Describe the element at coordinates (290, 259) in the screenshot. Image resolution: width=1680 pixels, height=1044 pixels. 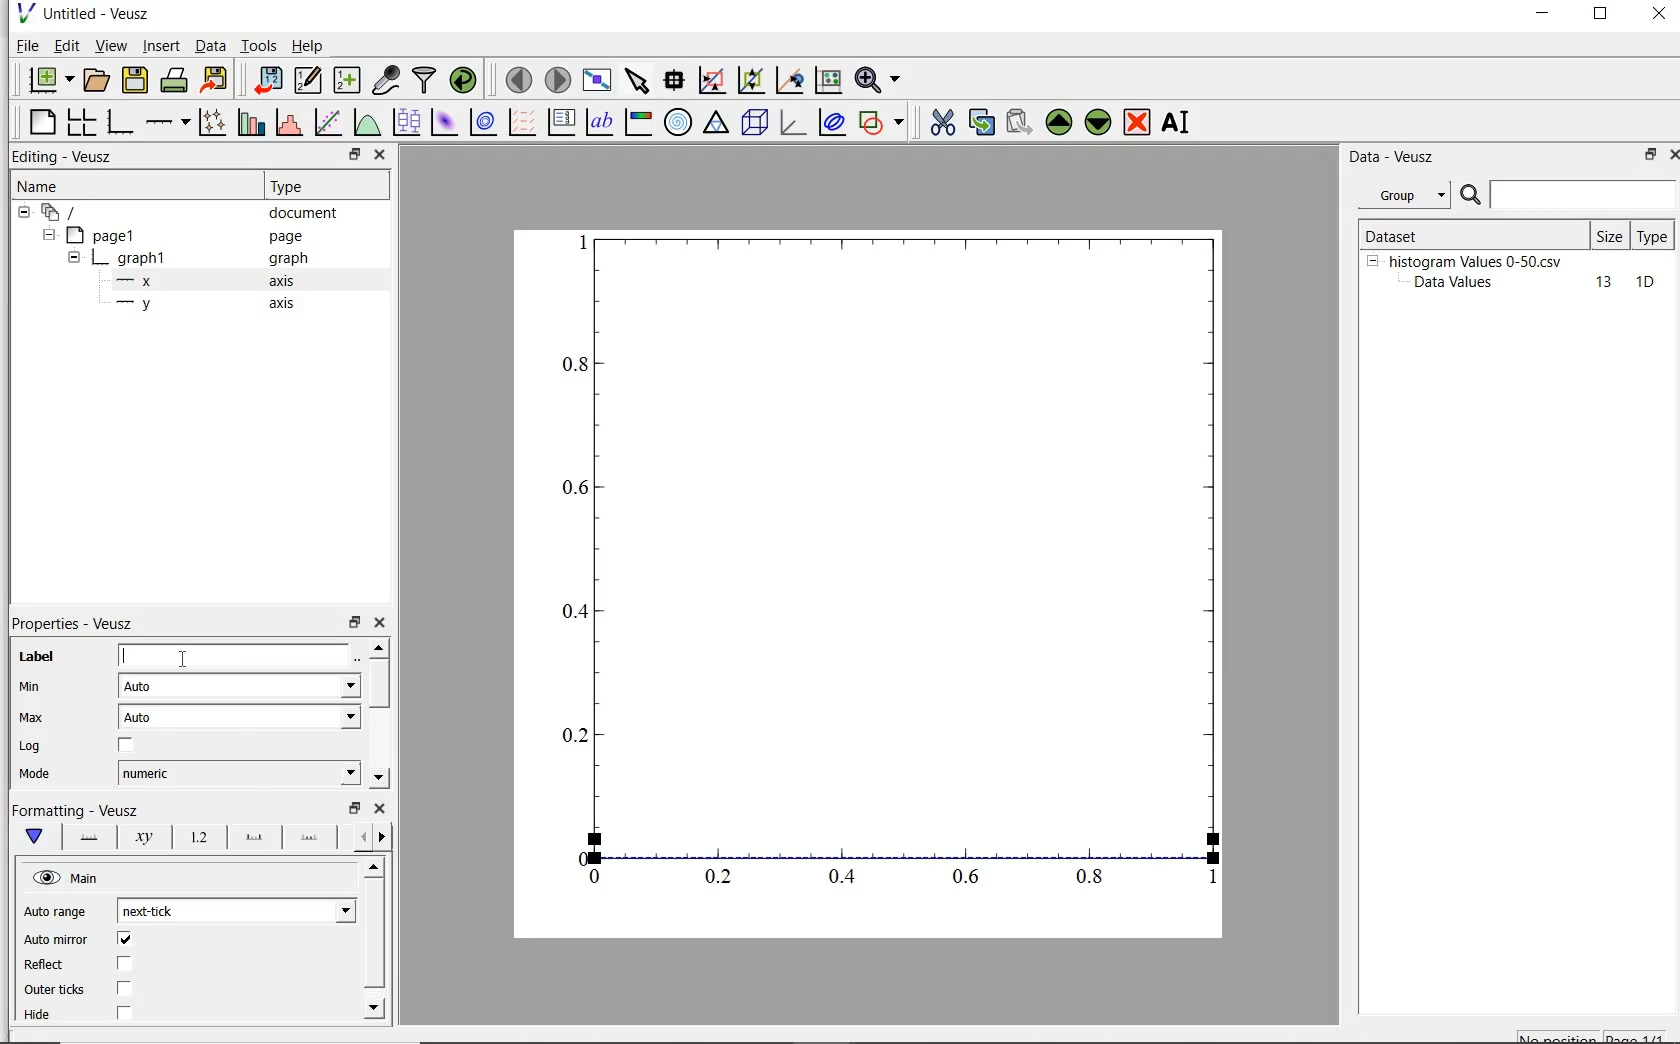
I see `` at that location.